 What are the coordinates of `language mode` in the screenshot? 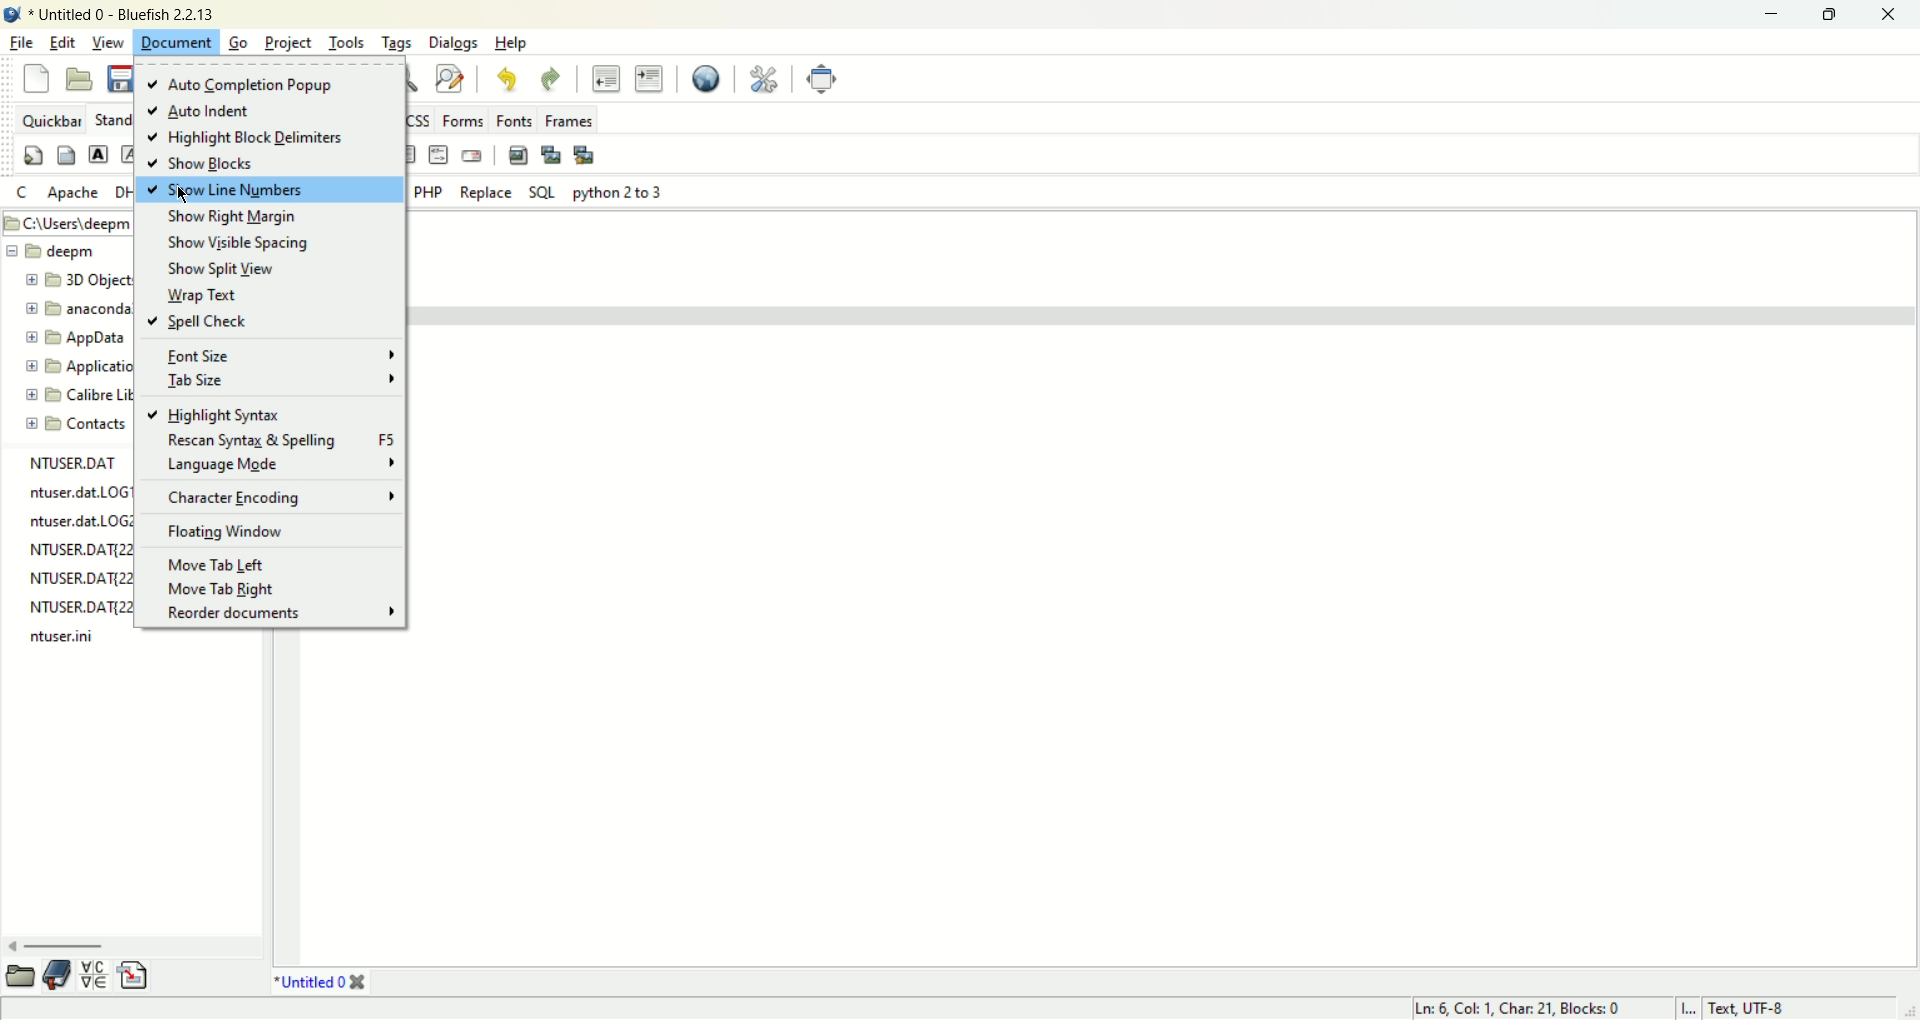 It's located at (281, 464).